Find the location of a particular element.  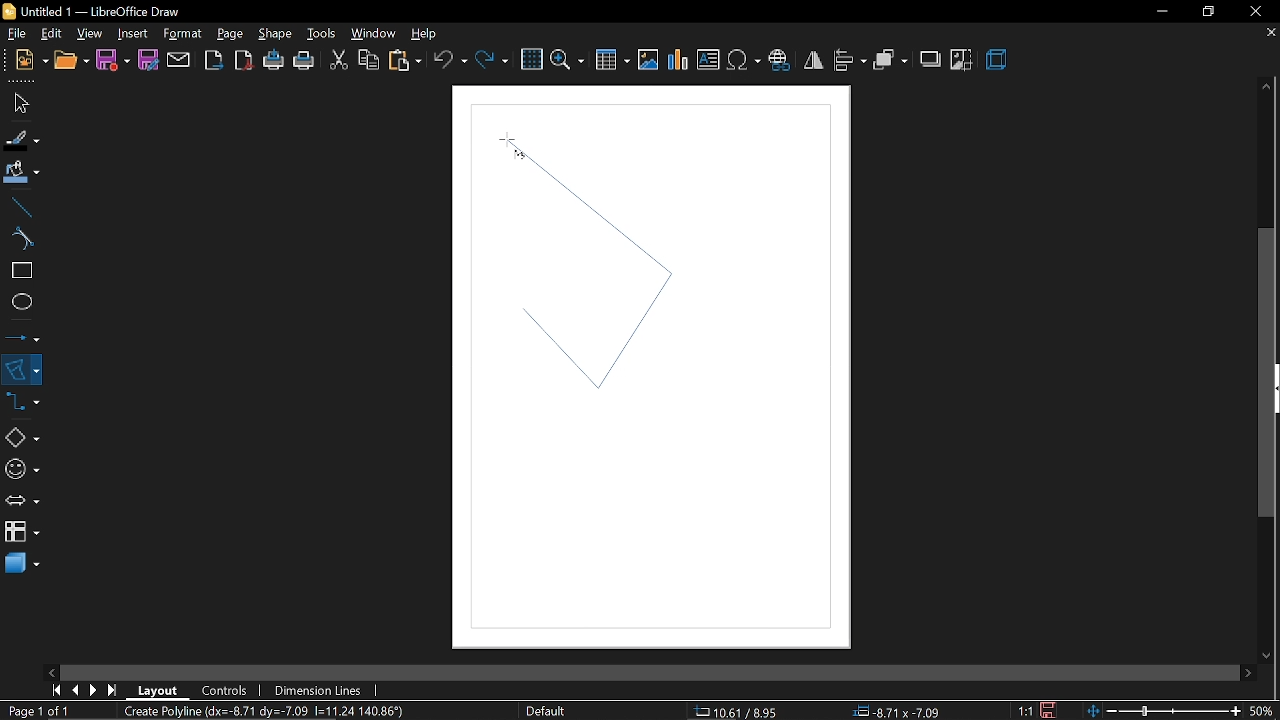

edit is located at coordinates (54, 33).